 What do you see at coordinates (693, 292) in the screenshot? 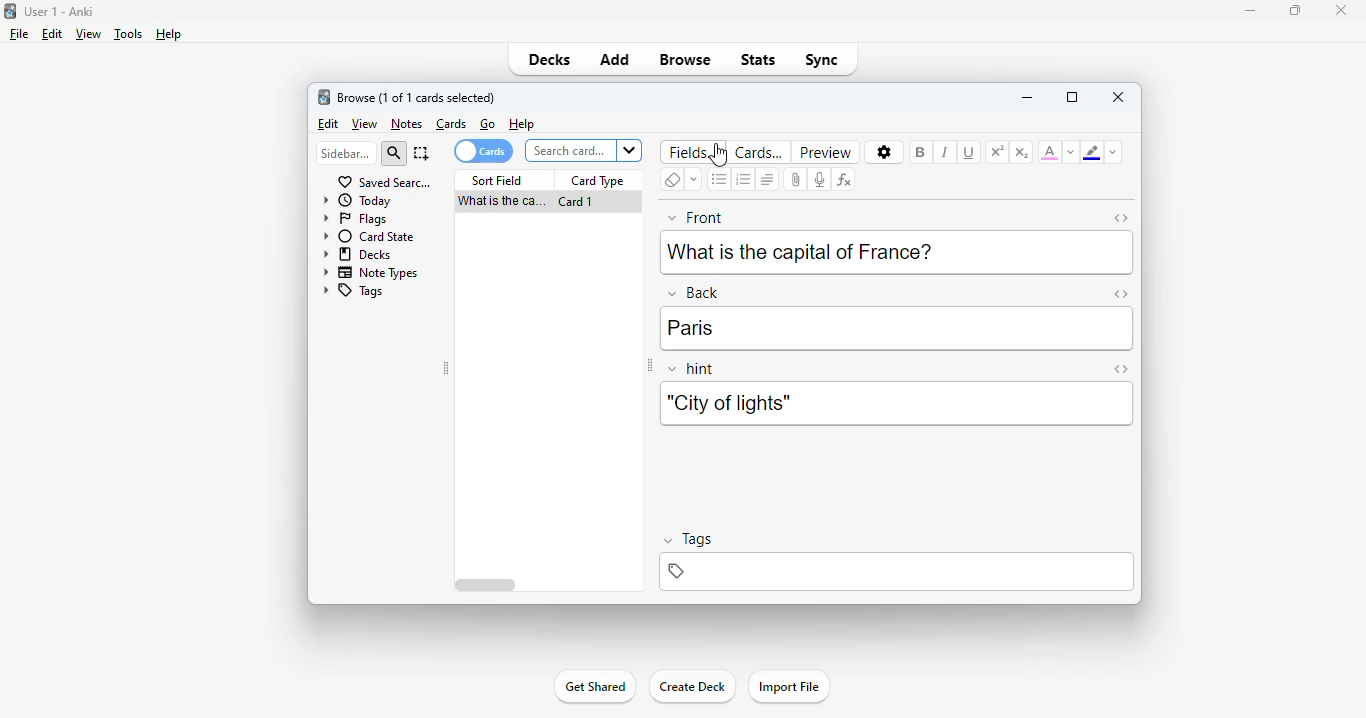
I see `back` at bounding box center [693, 292].